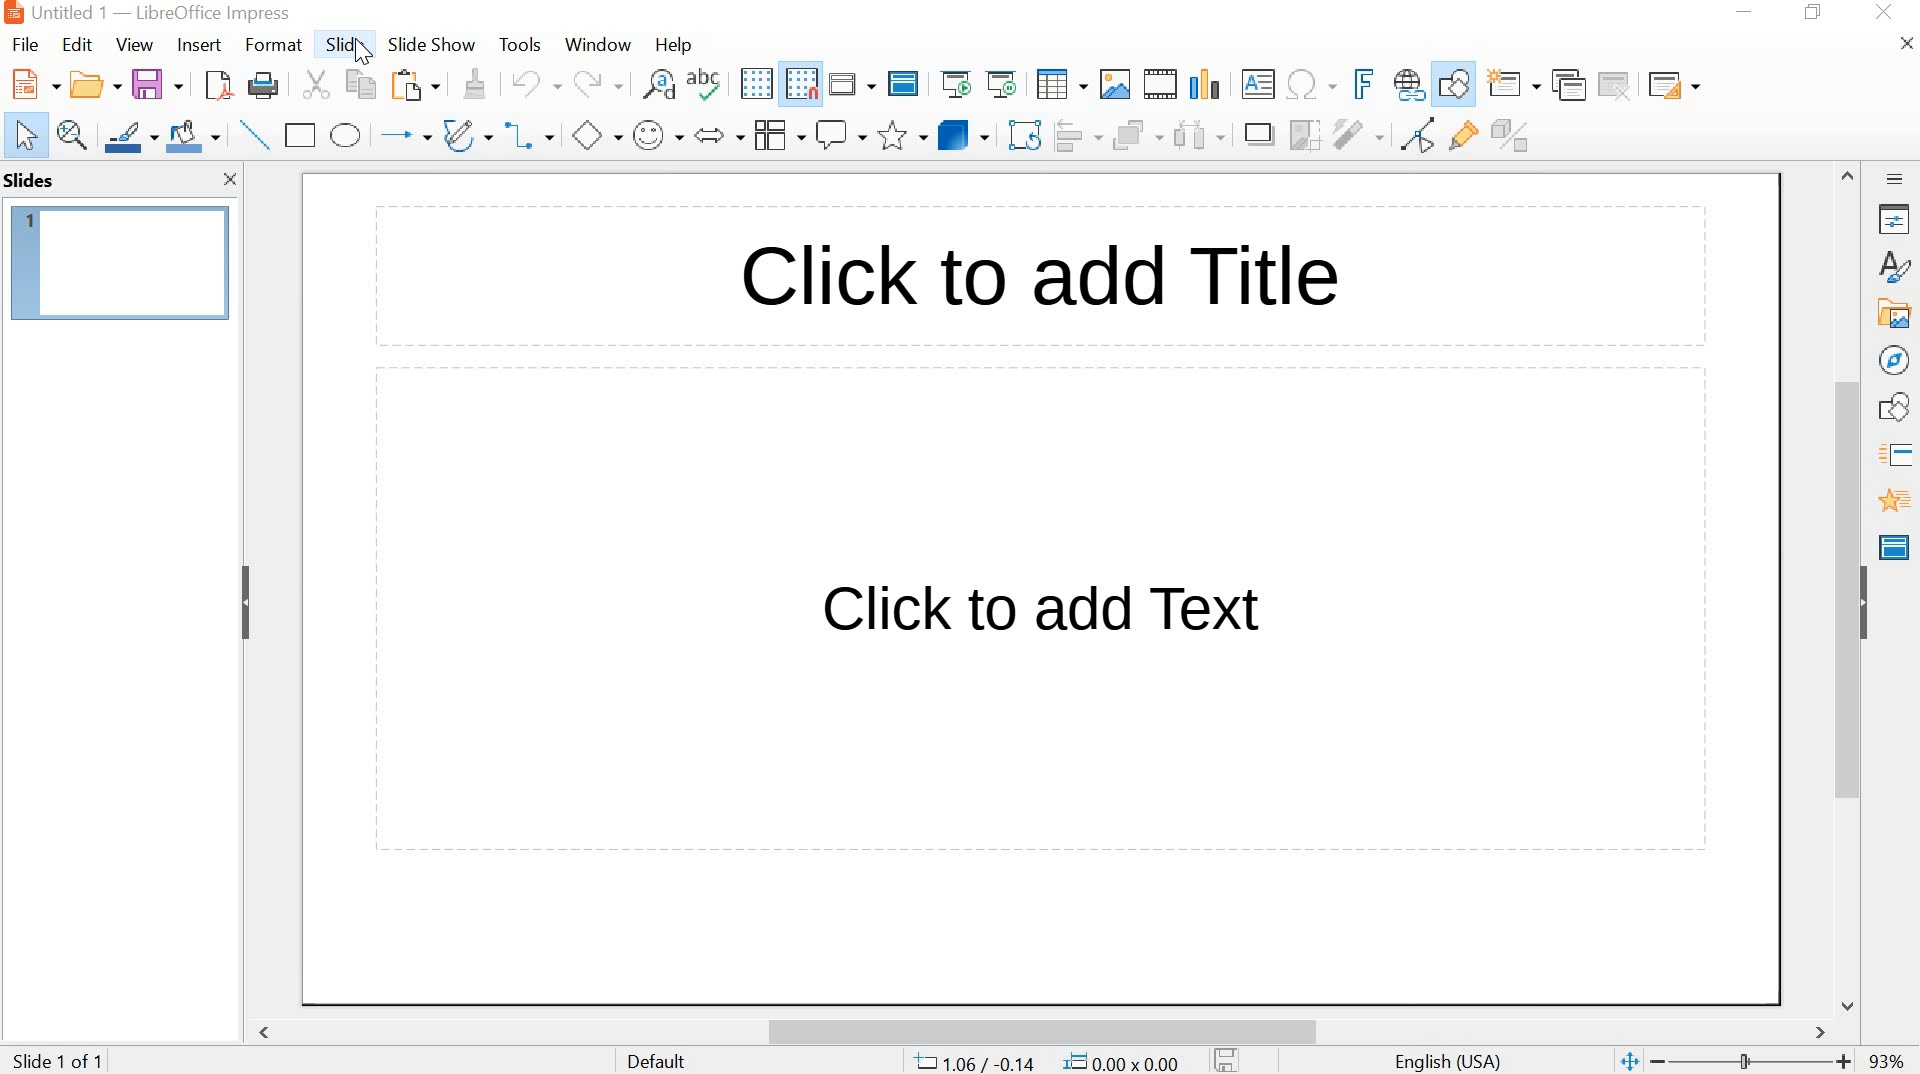  What do you see at coordinates (253, 134) in the screenshot?
I see `Insert Line` at bounding box center [253, 134].